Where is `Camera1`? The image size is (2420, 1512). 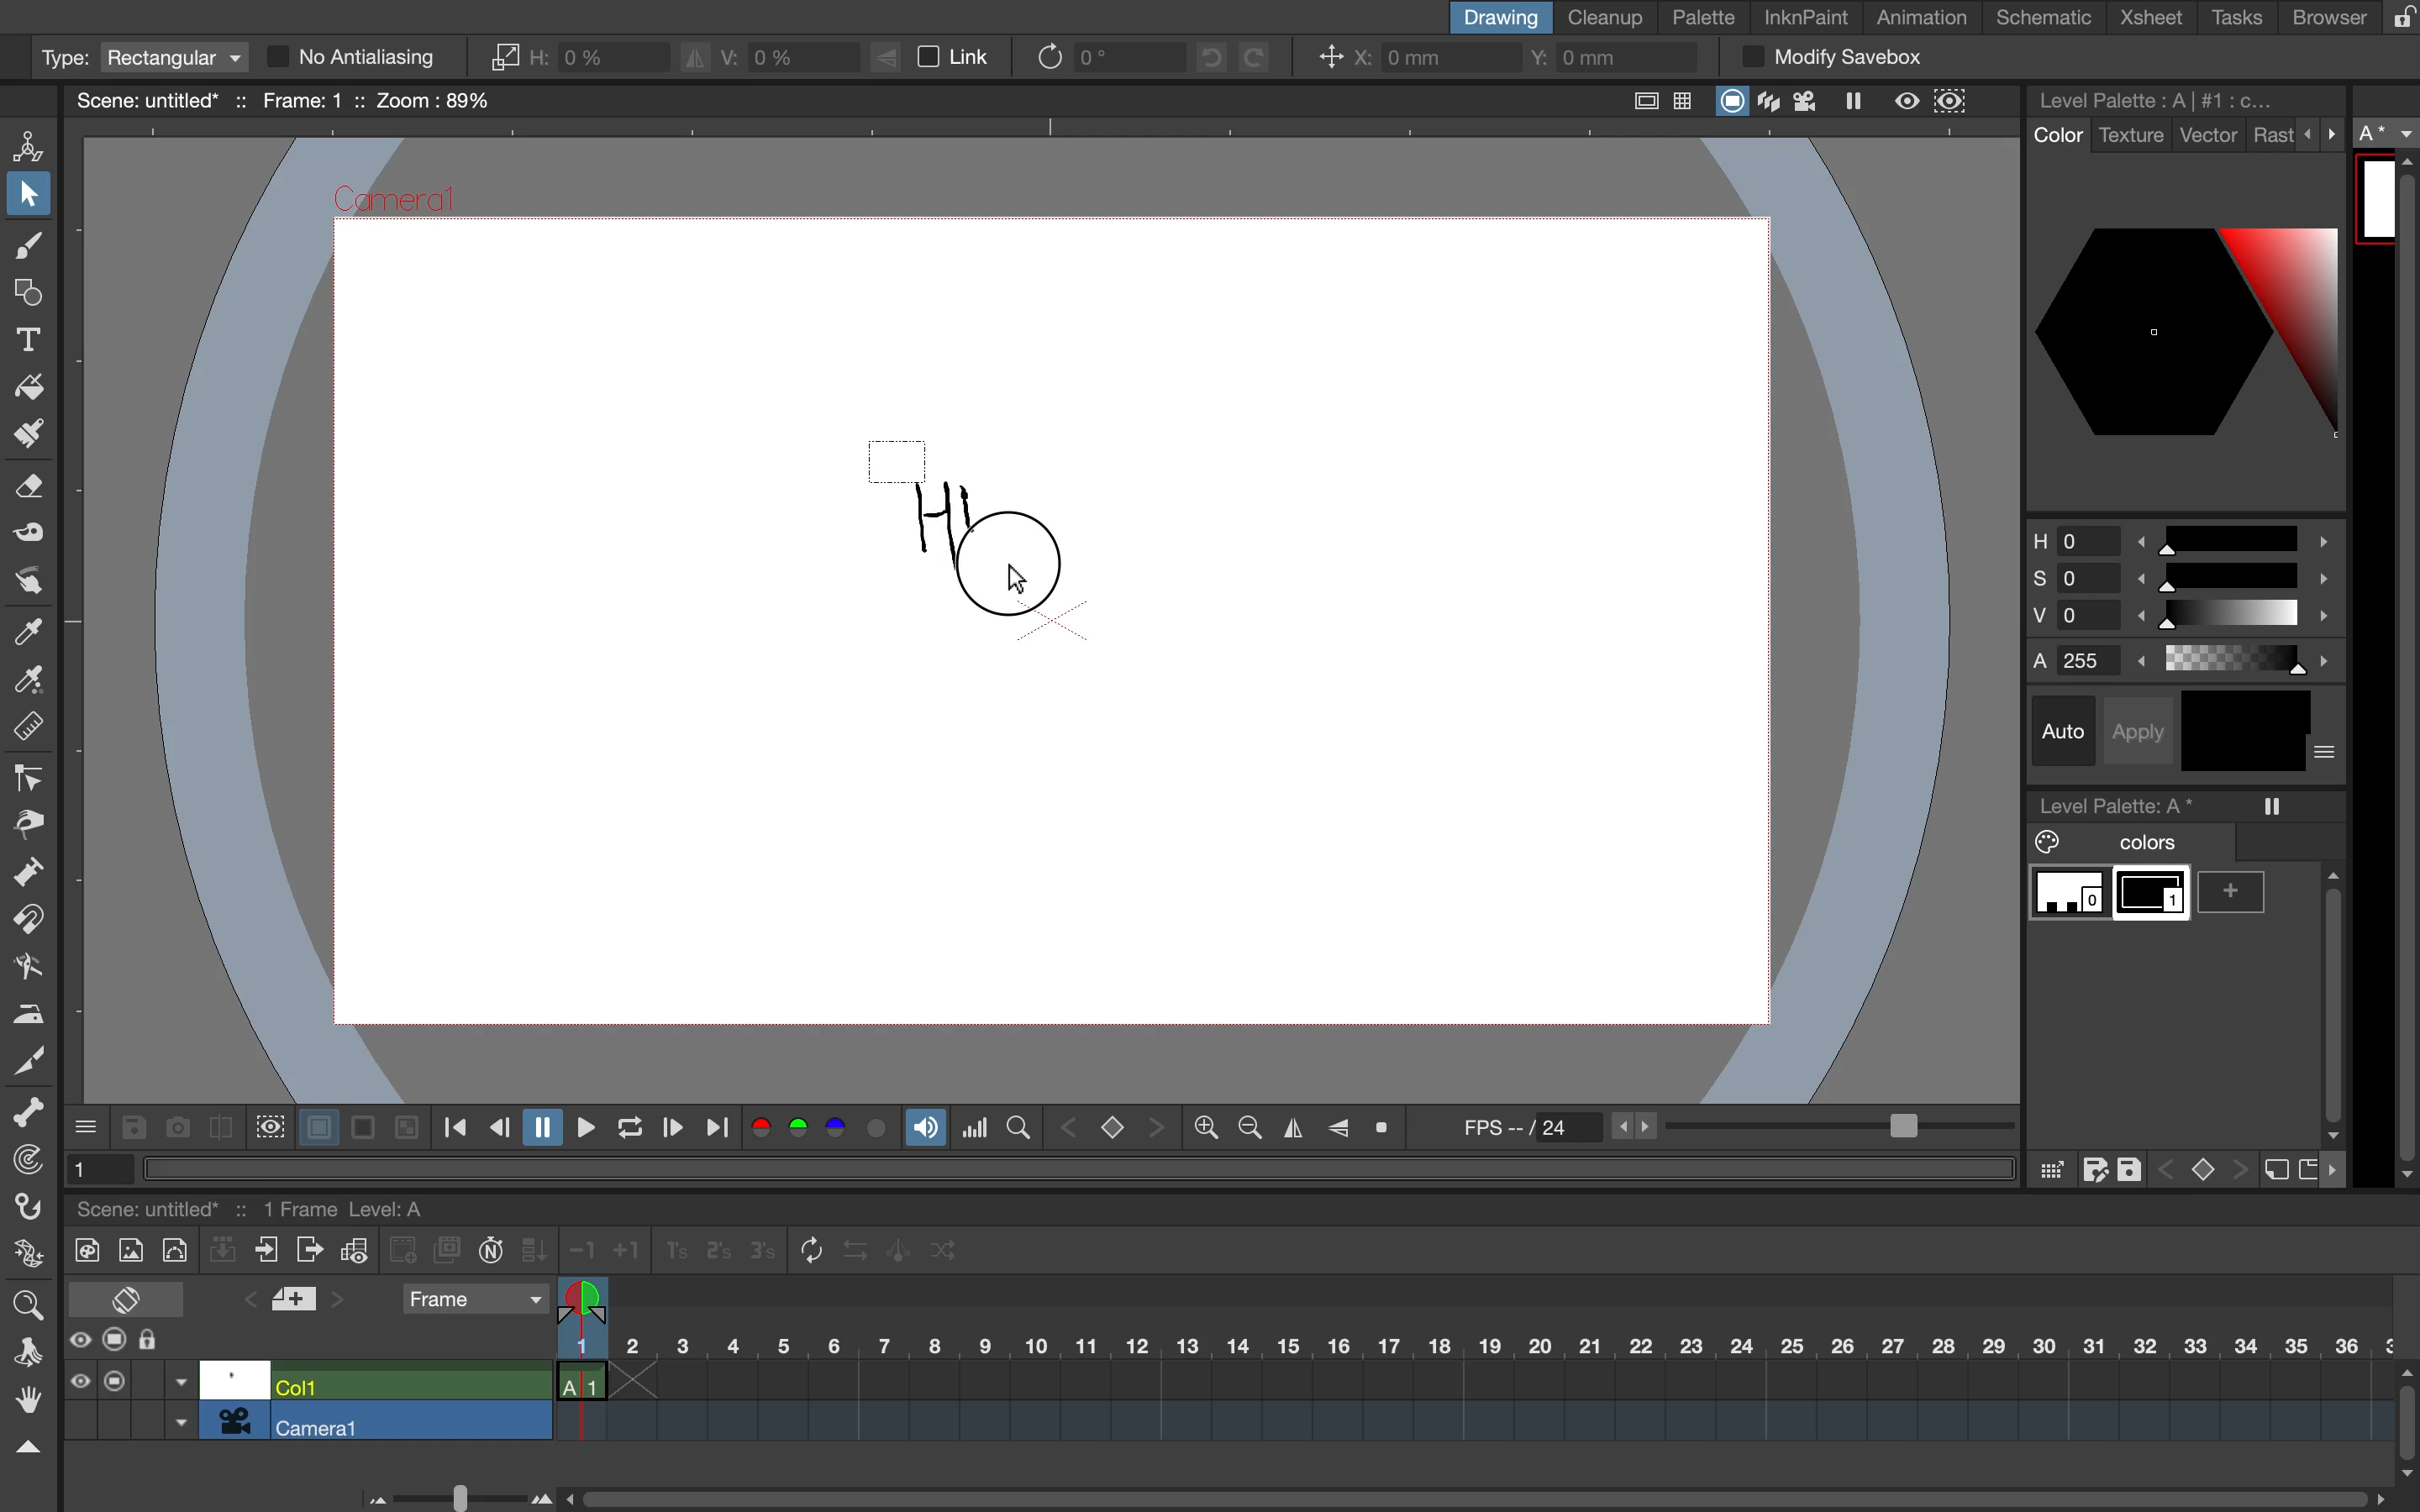 Camera1 is located at coordinates (397, 202).